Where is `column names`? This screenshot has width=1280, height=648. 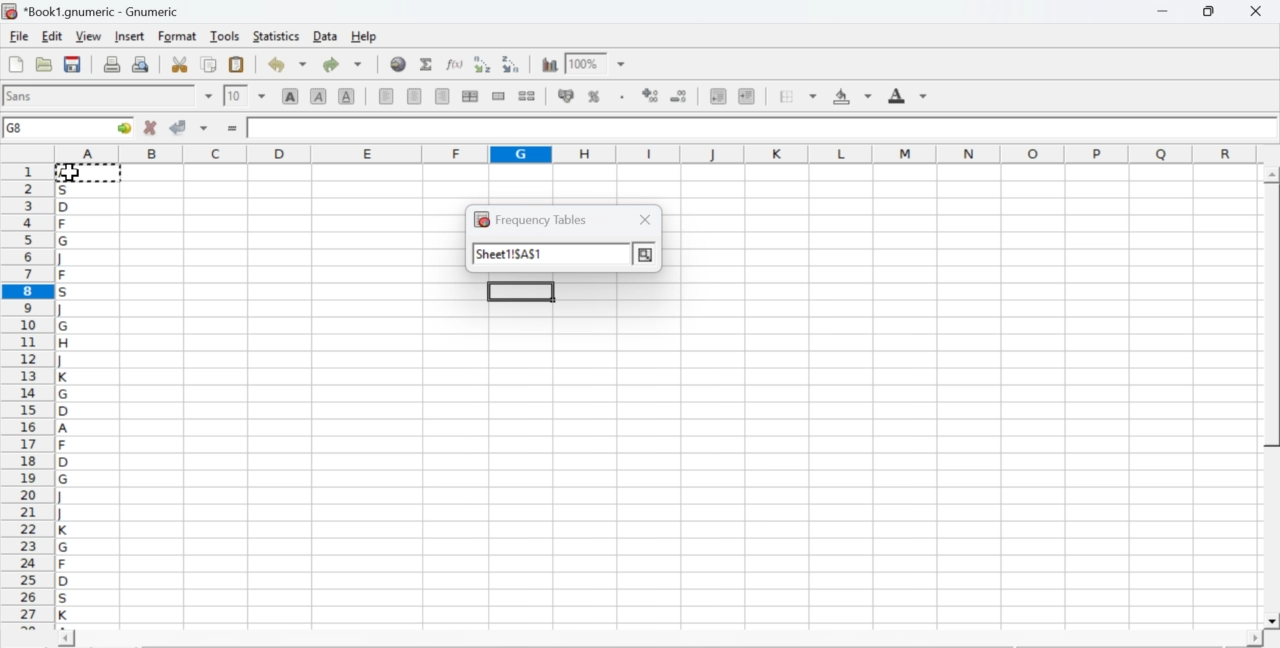
column names is located at coordinates (653, 152).